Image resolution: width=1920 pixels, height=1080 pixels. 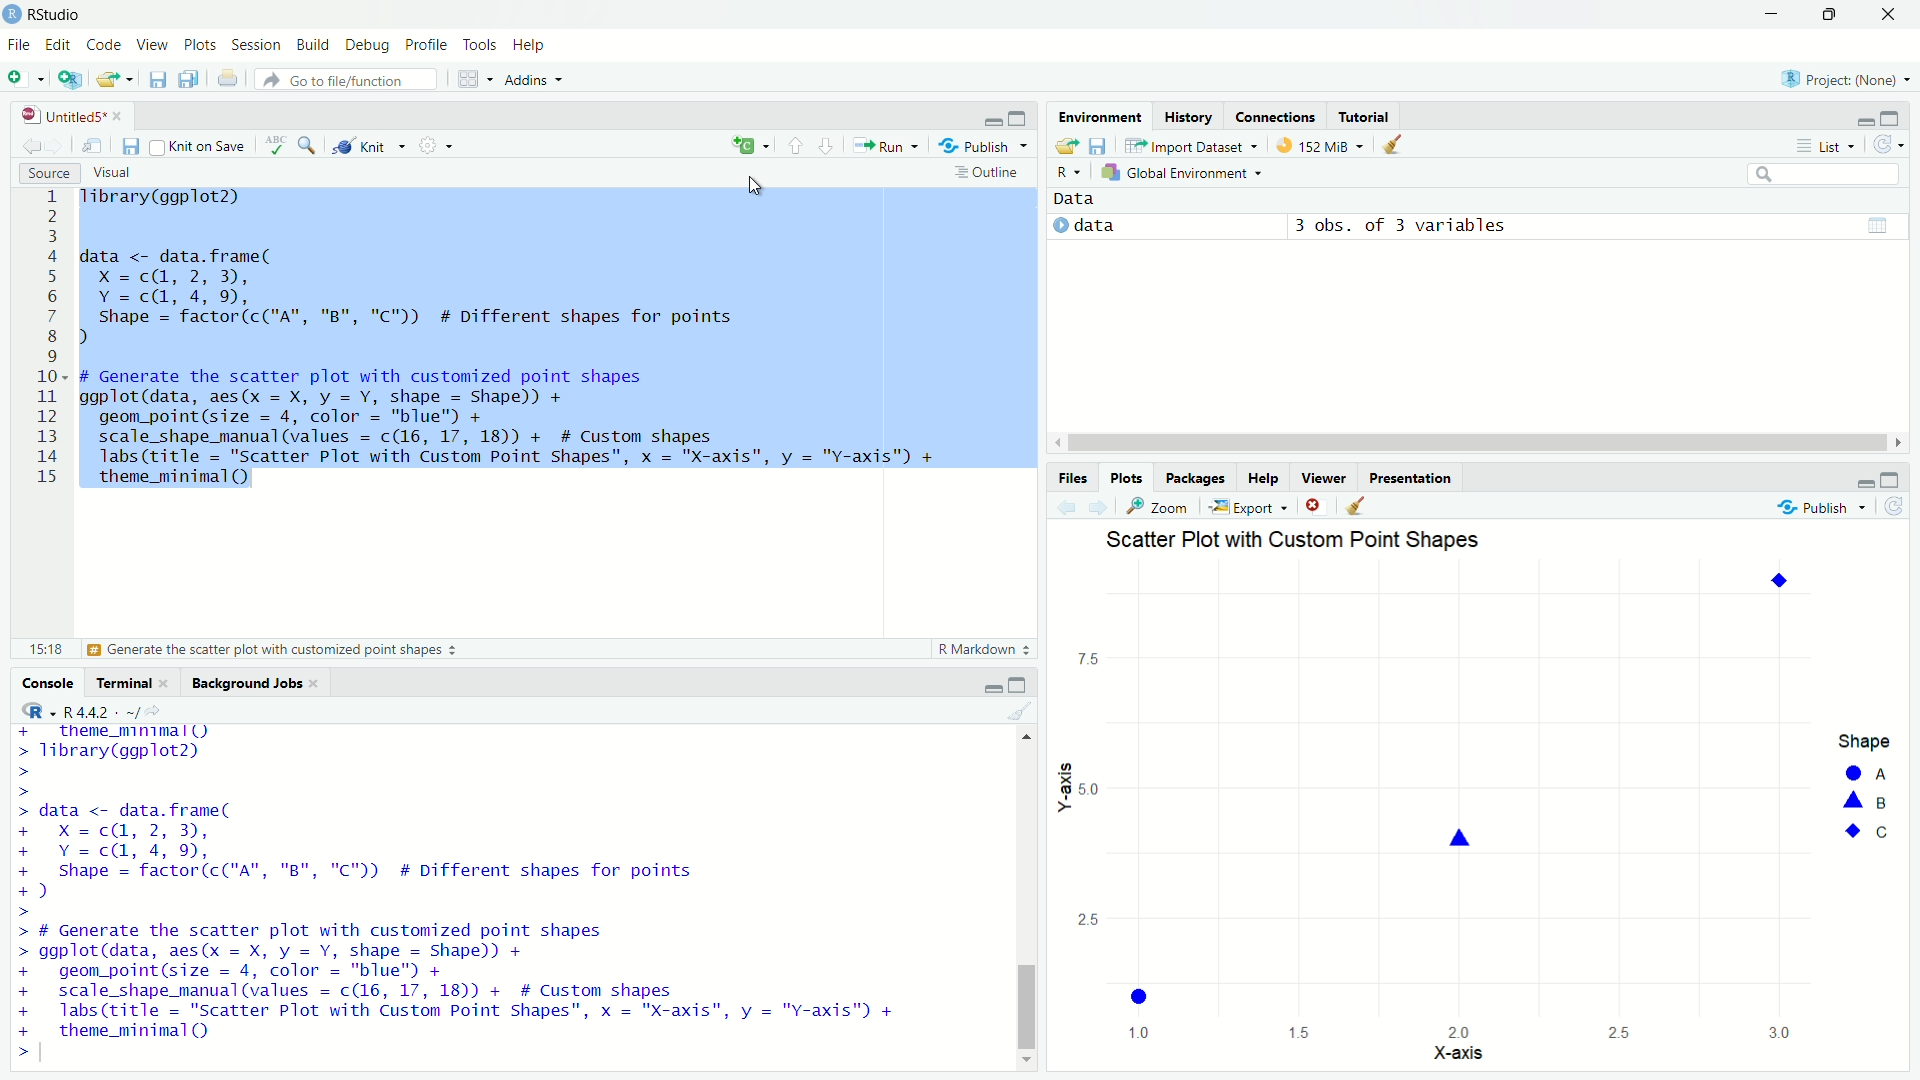 What do you see at coordinates (111, 173) in the screenshot?
I see `Visual` at bounding box center [111, 173].